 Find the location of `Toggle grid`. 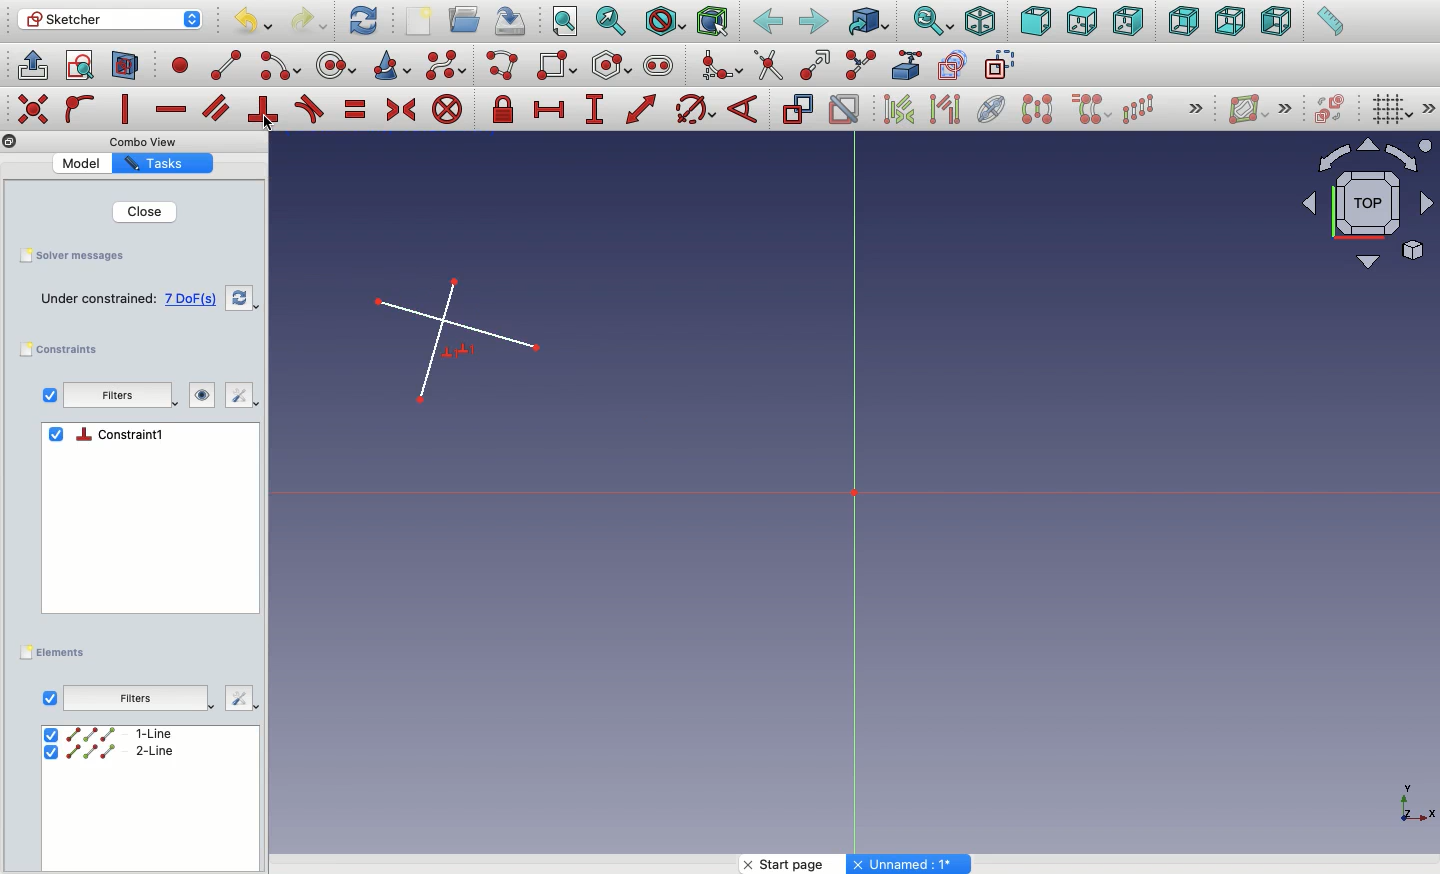

Toggle grid is located at coordinates (1393, 111).